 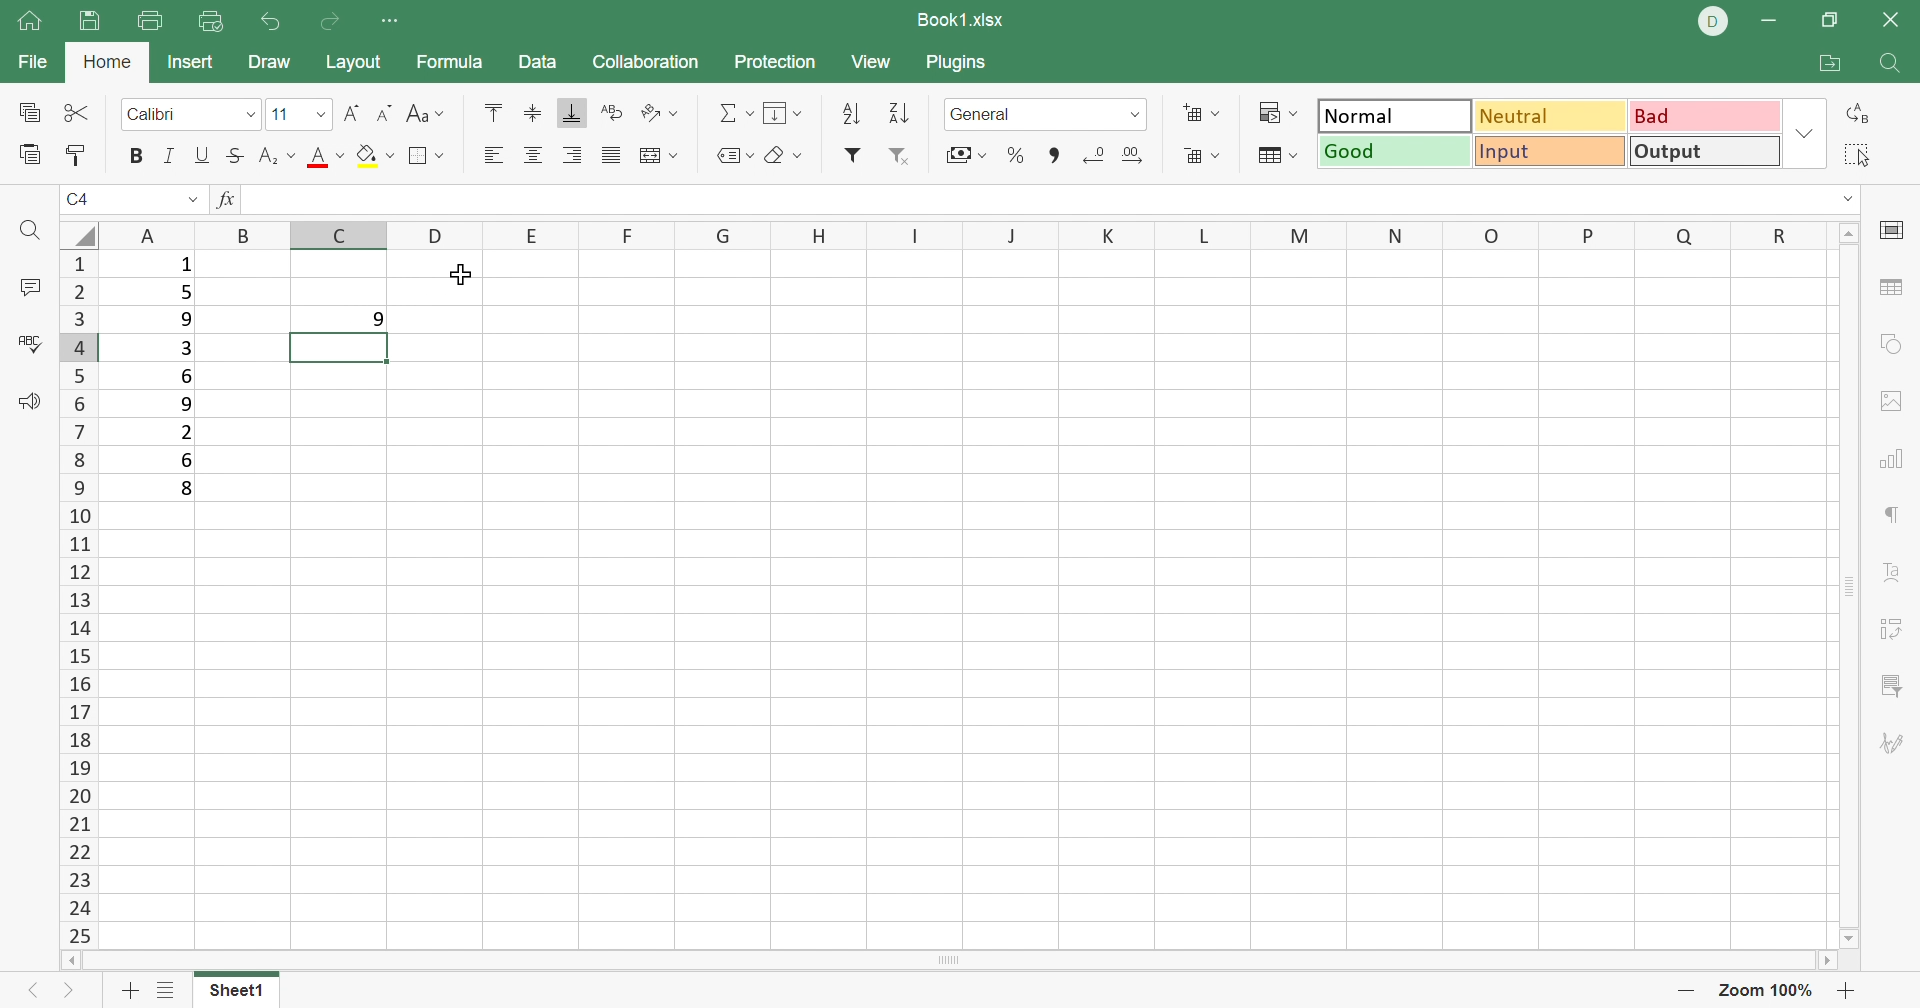 I want to click on Delete cells, so click(x=1202, y=156).